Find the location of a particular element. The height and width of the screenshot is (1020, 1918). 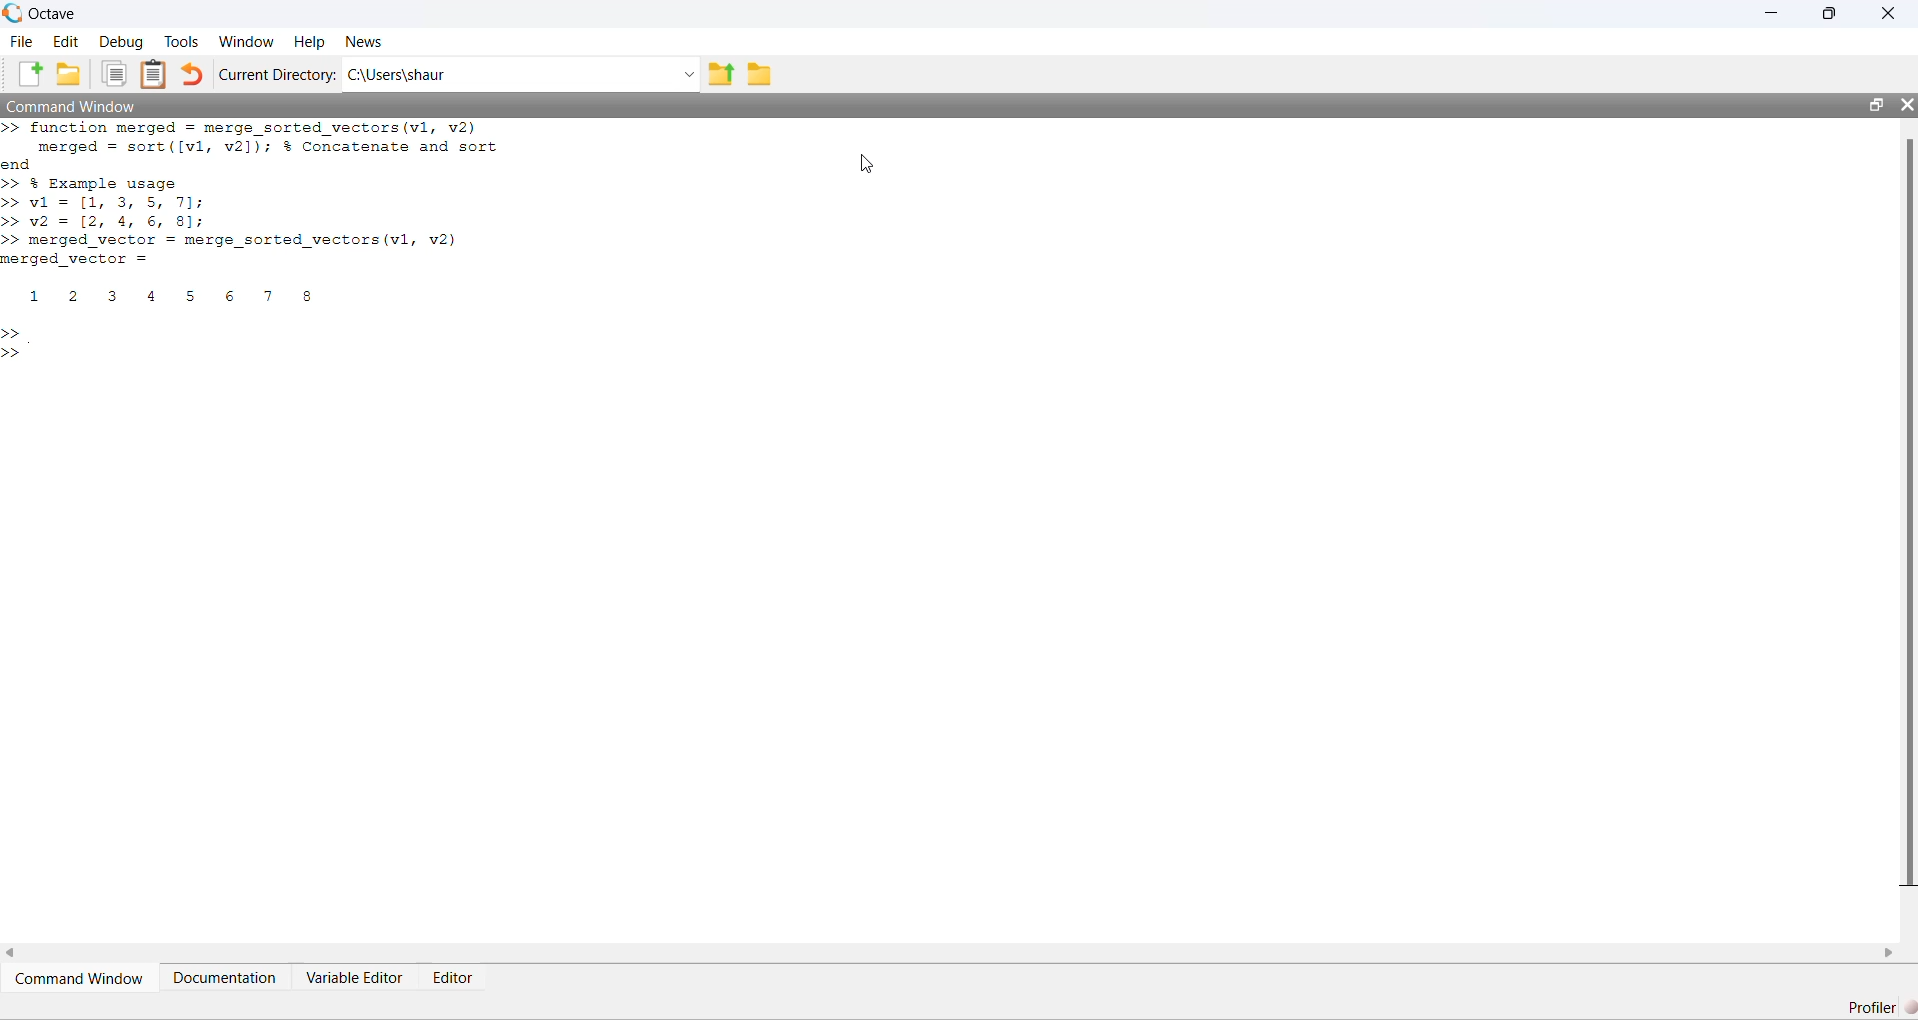

add folder is located at coordinates (69, 74).